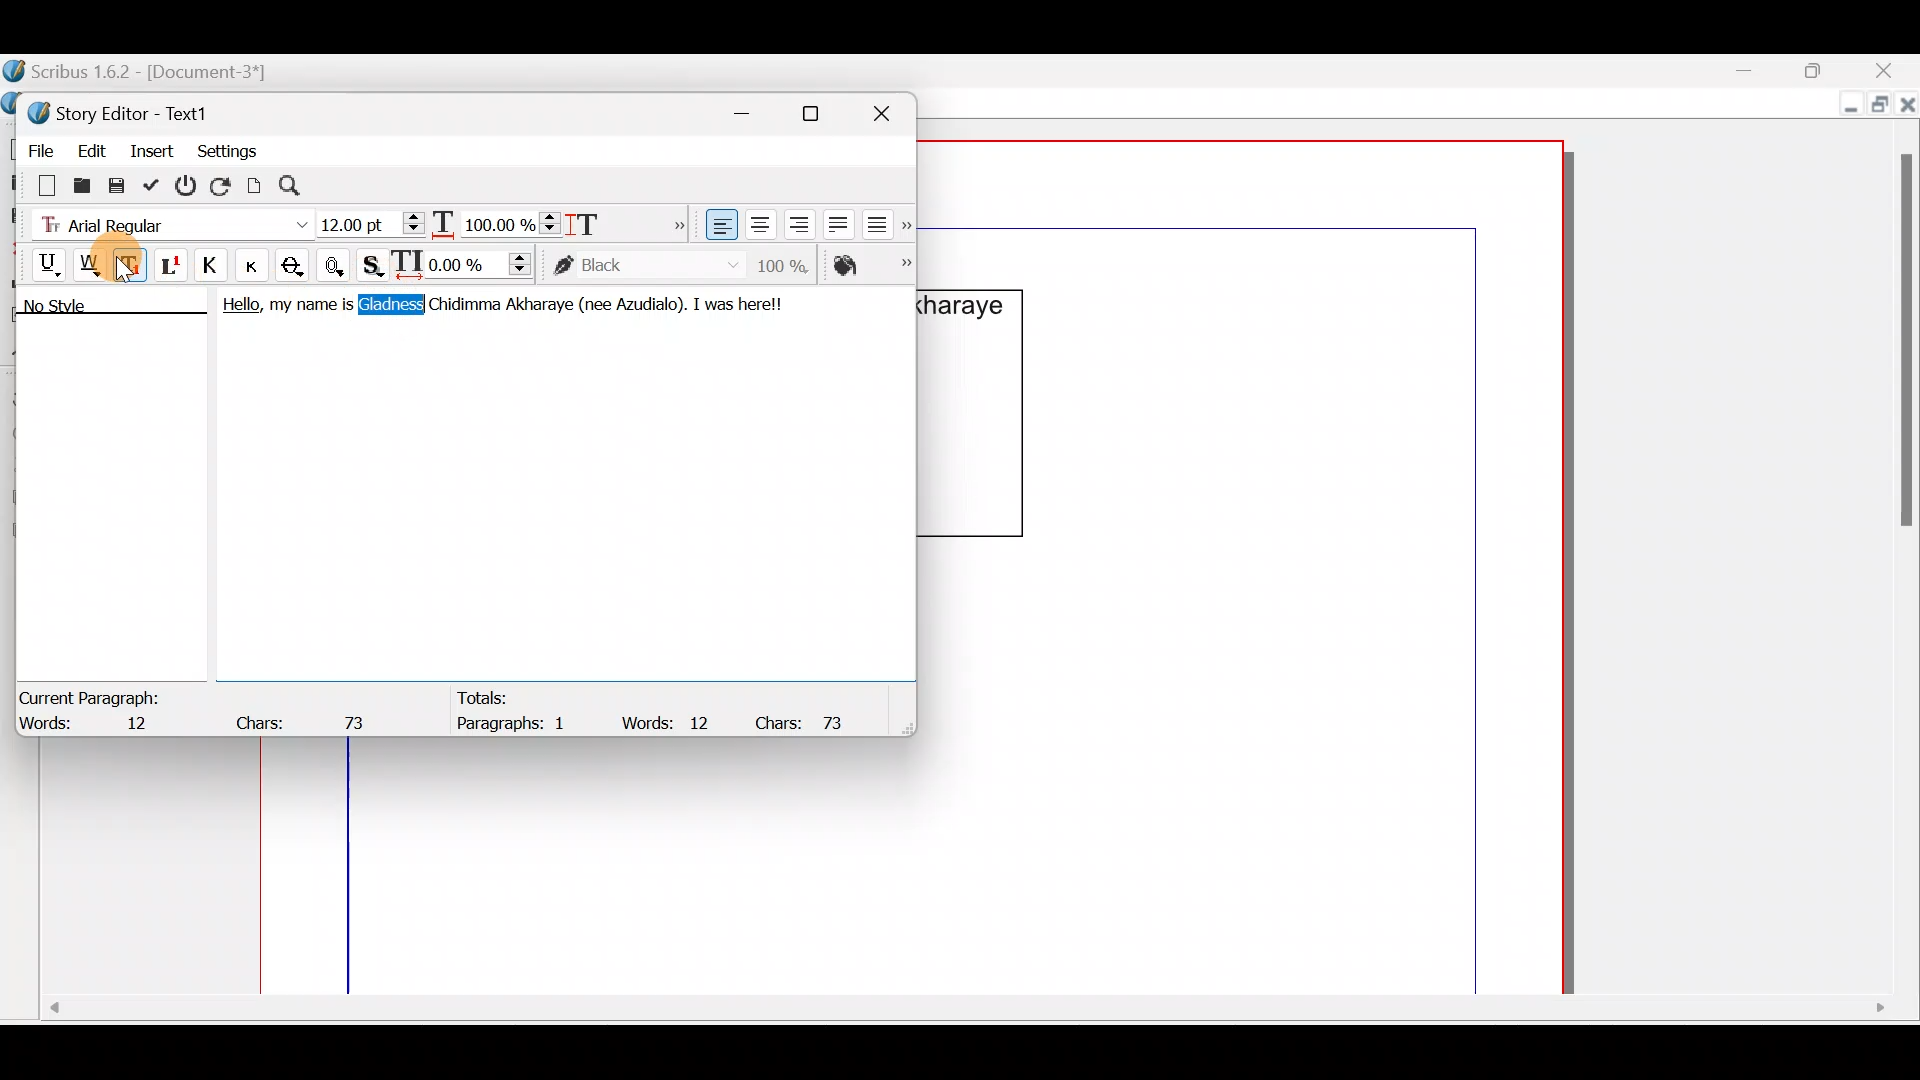  Describe the element at coordinates (719, 225) in the screenshot. I see `Align text left` at that location.